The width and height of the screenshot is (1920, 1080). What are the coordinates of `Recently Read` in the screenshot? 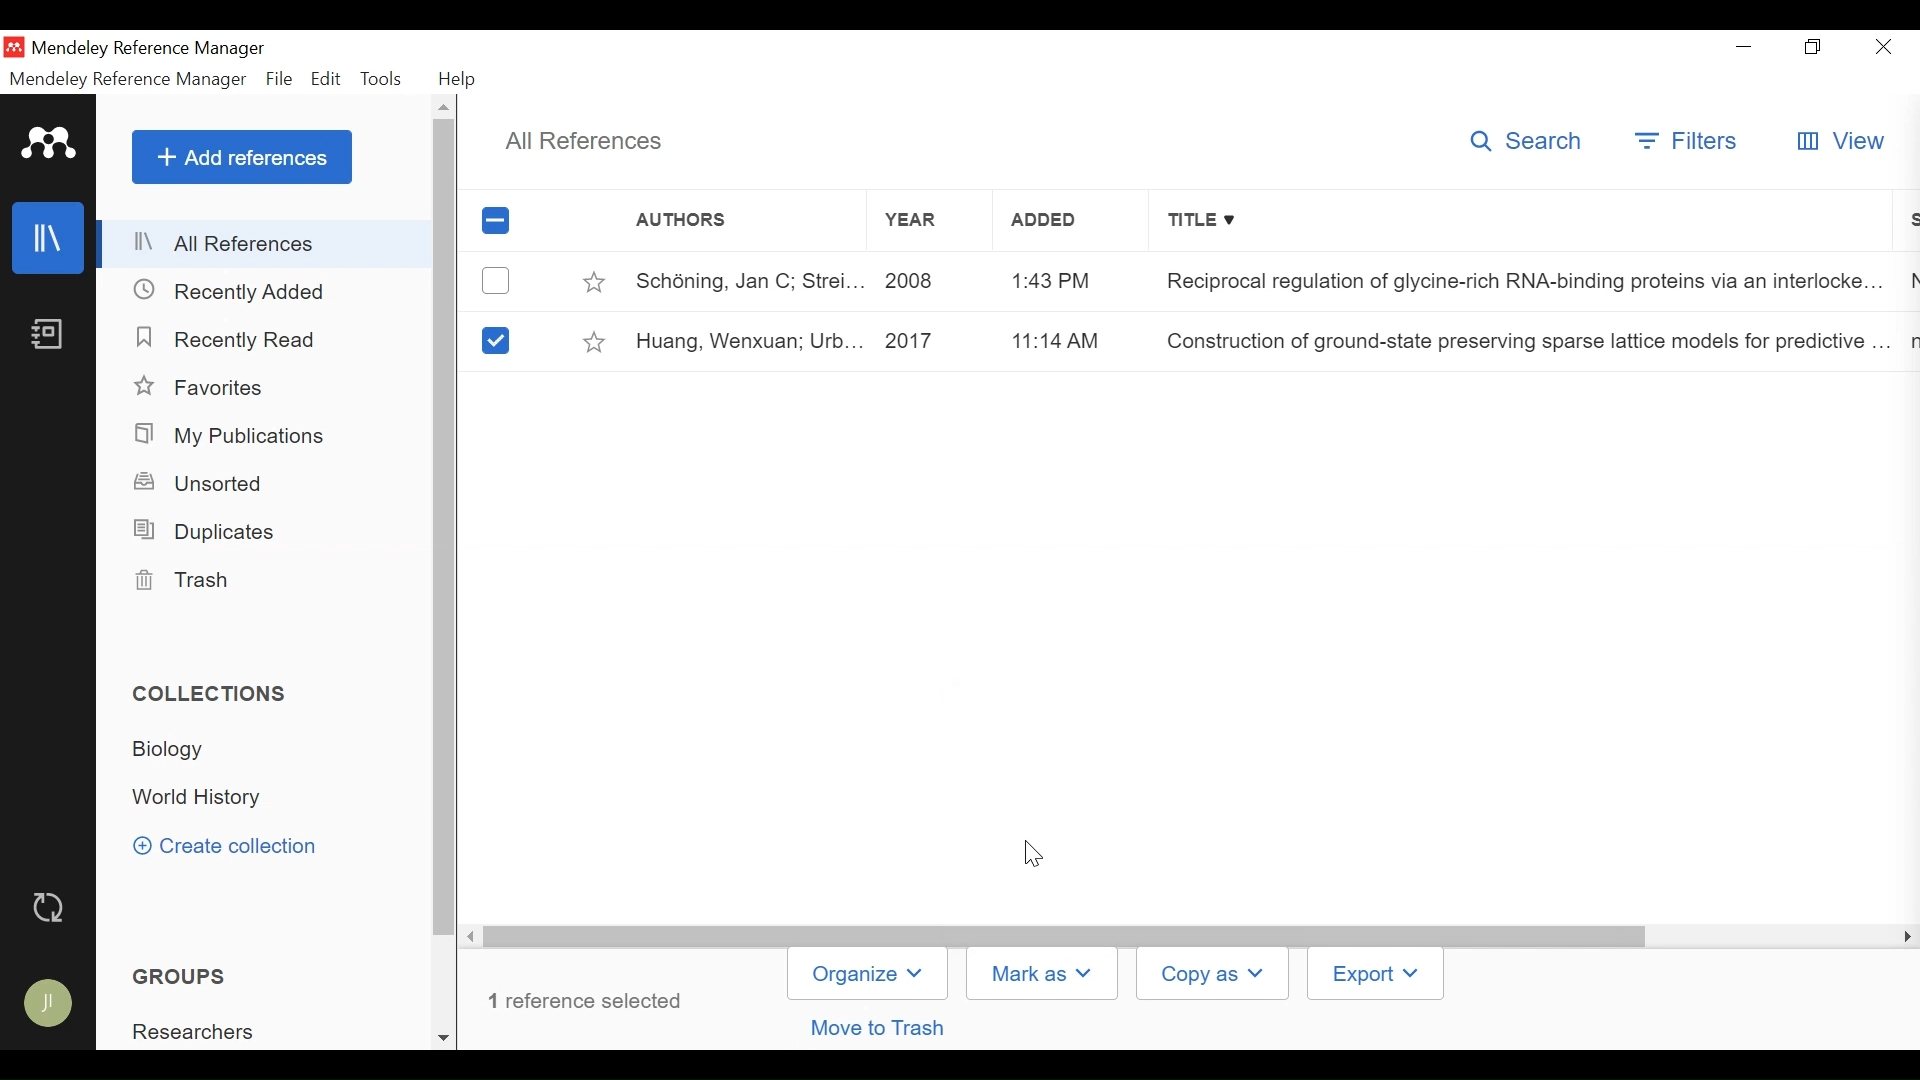 It's located at (229, 337).